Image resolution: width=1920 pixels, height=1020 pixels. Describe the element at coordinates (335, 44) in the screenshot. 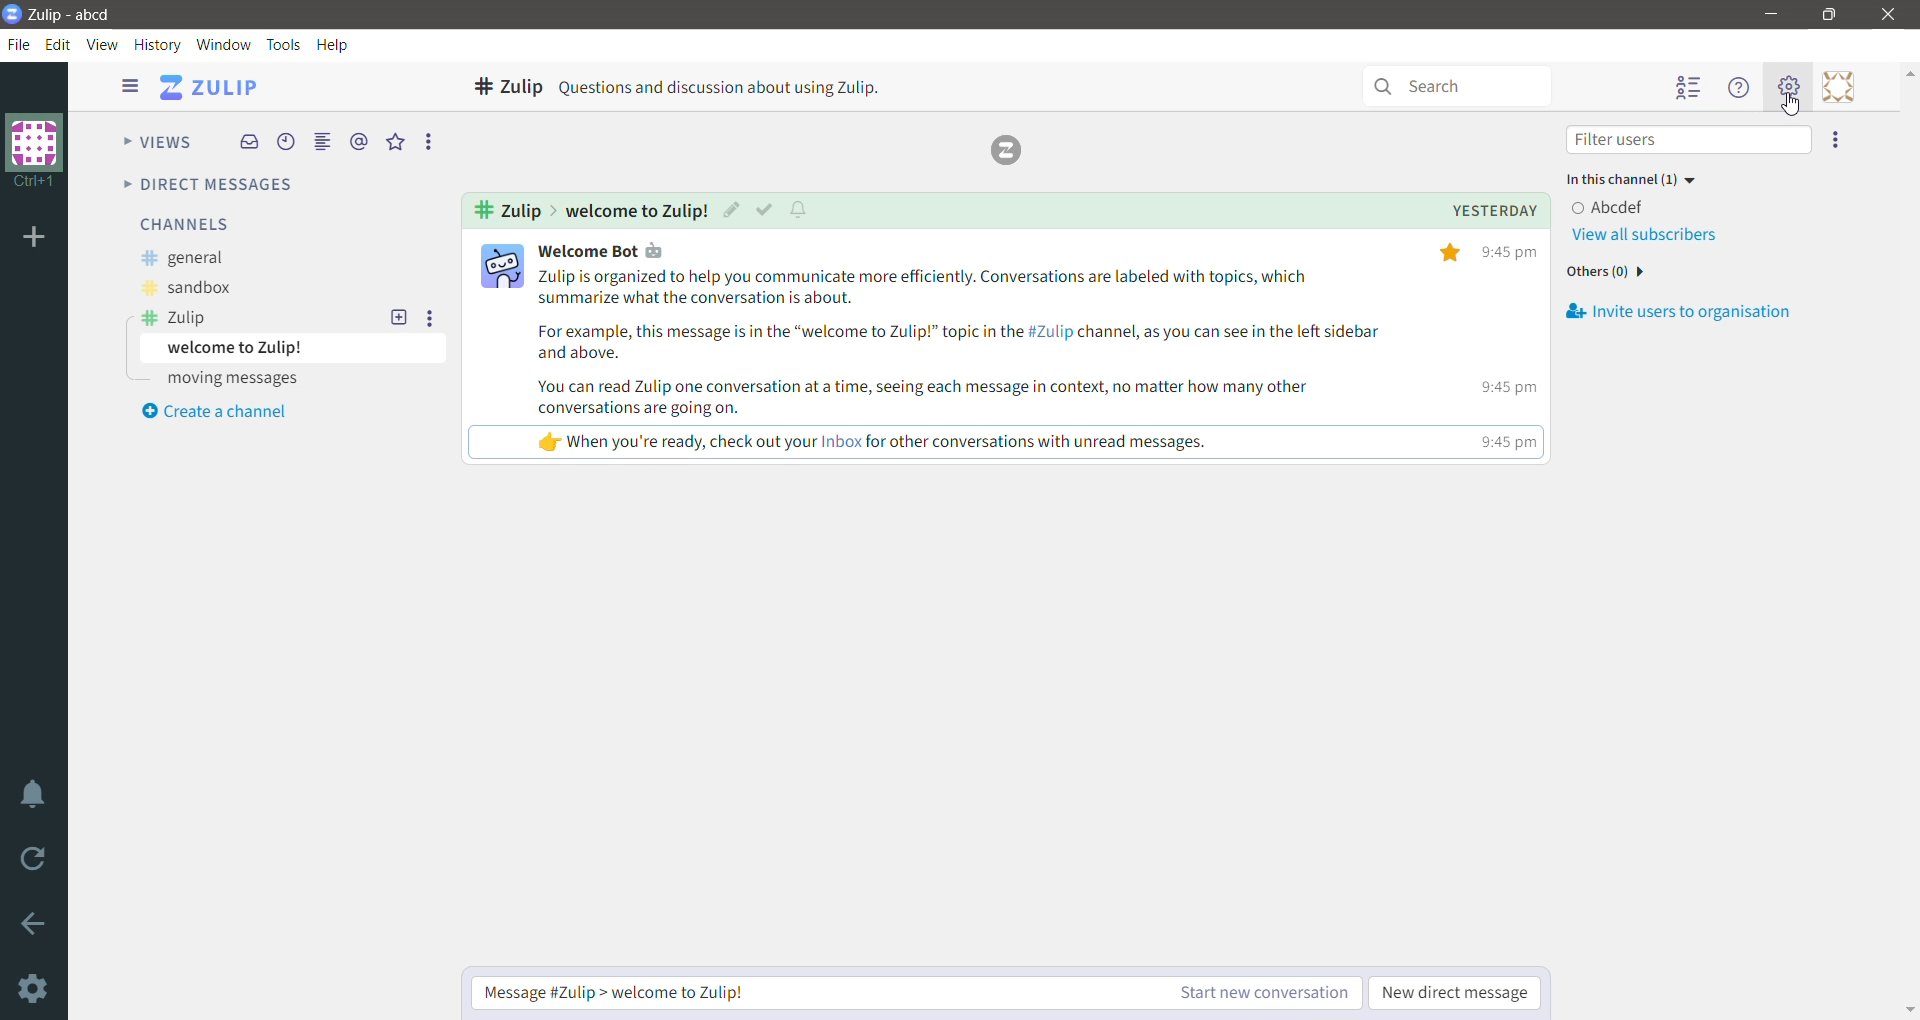

I see `Help` at that location.